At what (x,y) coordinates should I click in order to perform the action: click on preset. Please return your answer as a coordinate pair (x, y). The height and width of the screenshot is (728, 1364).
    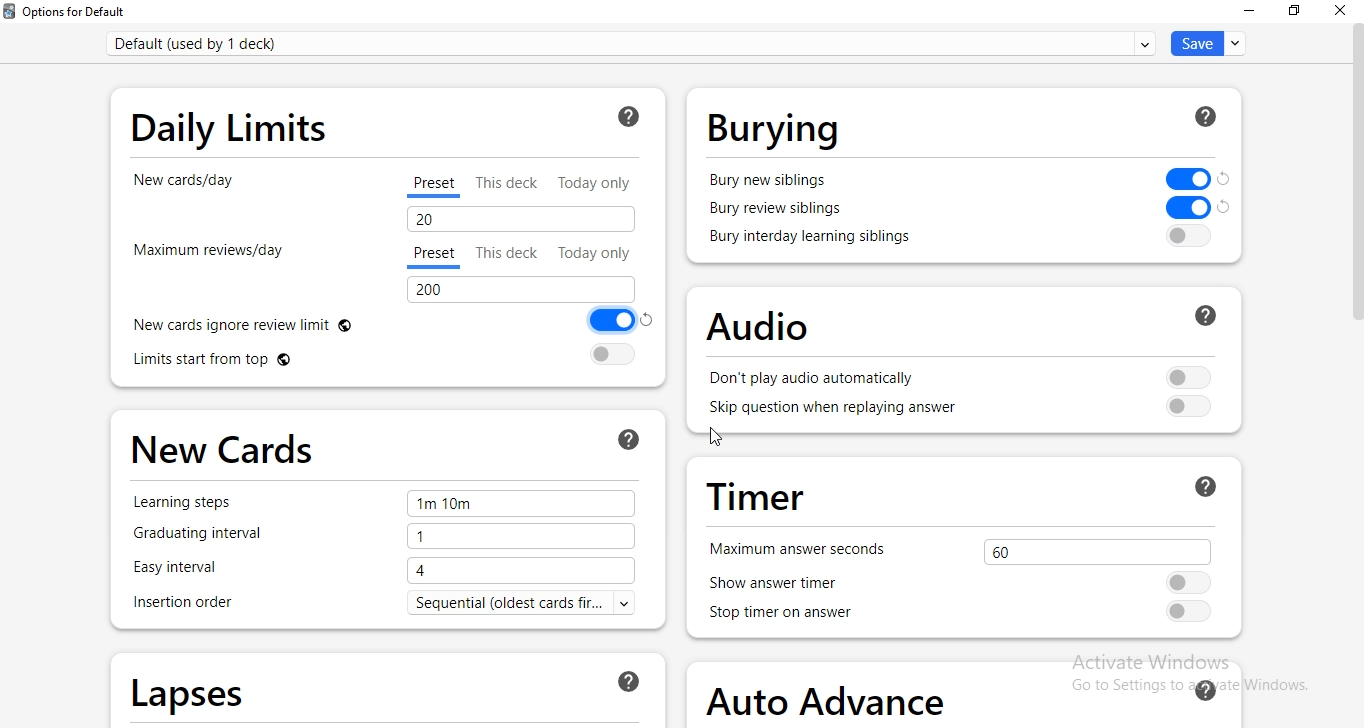
    Looking at the image, I should click on (434, 257).